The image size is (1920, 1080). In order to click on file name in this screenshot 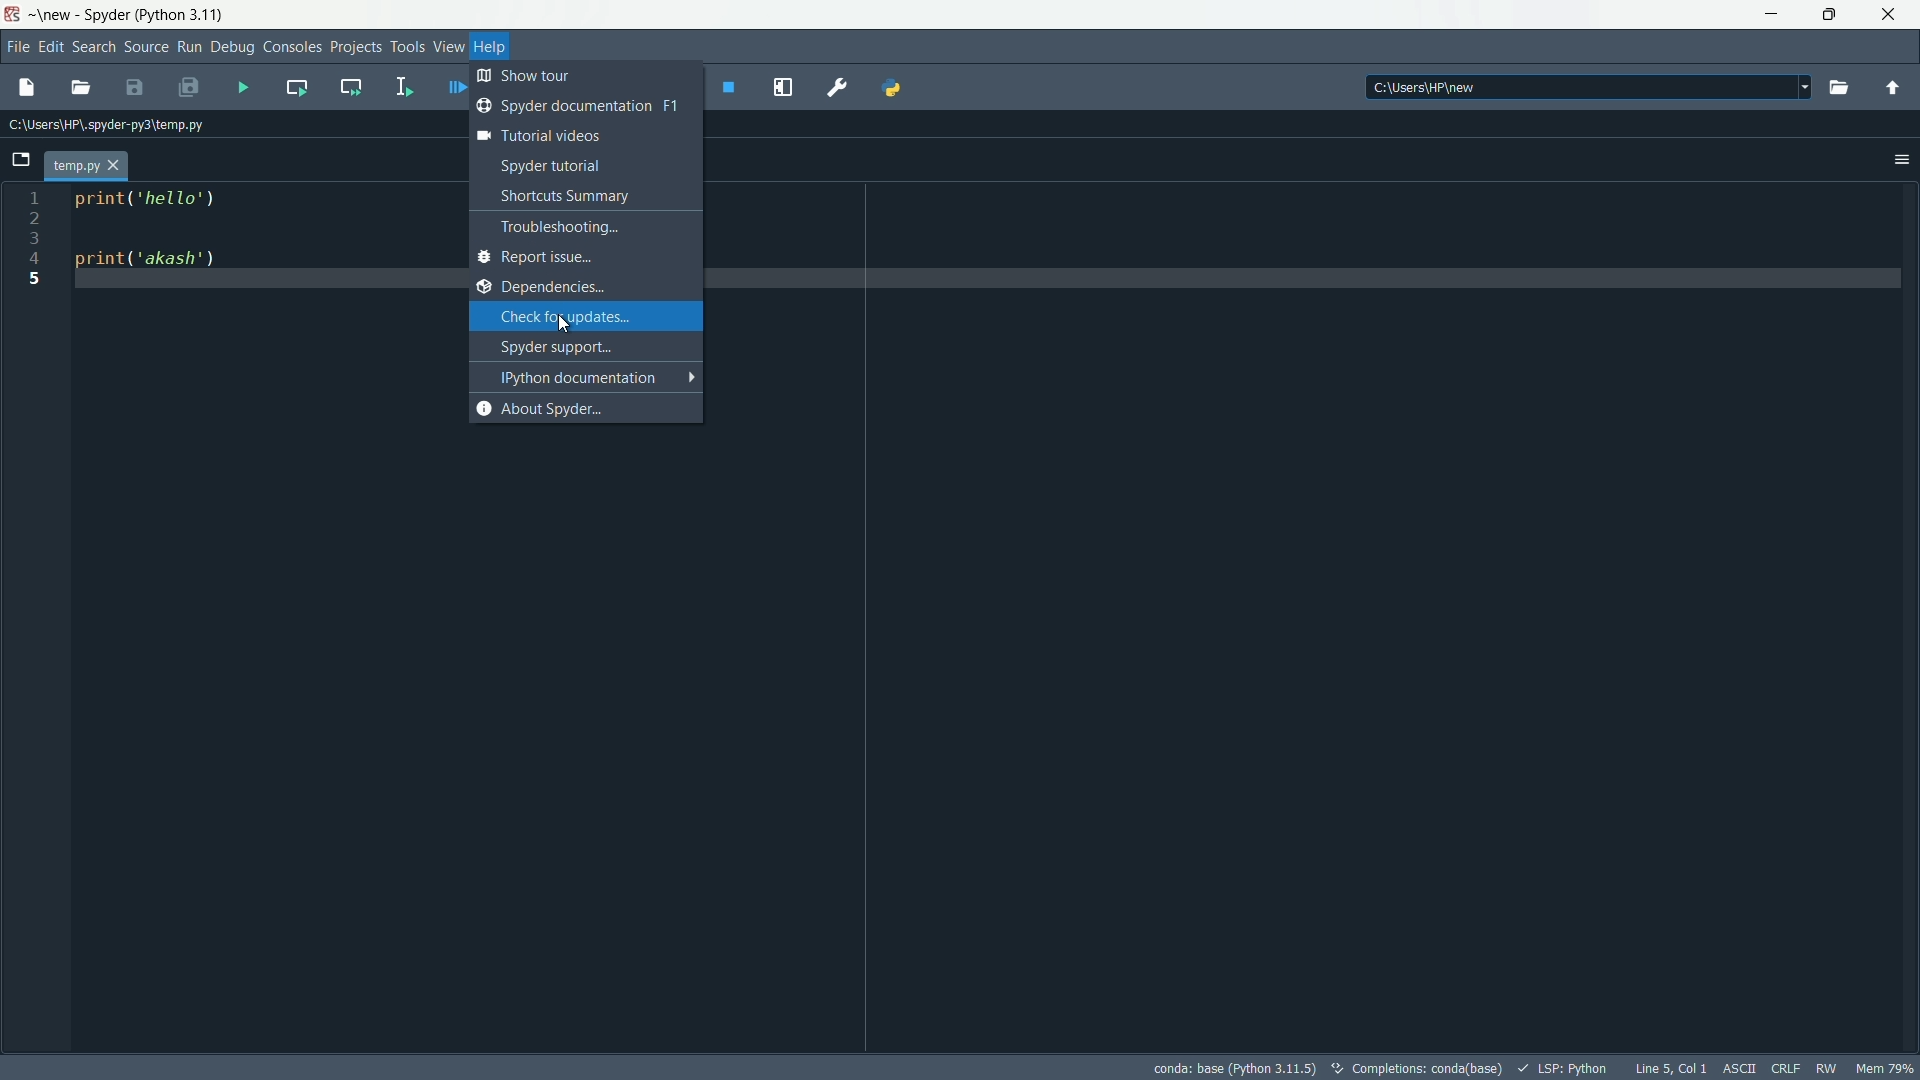, I will do `click(77, 165)`.